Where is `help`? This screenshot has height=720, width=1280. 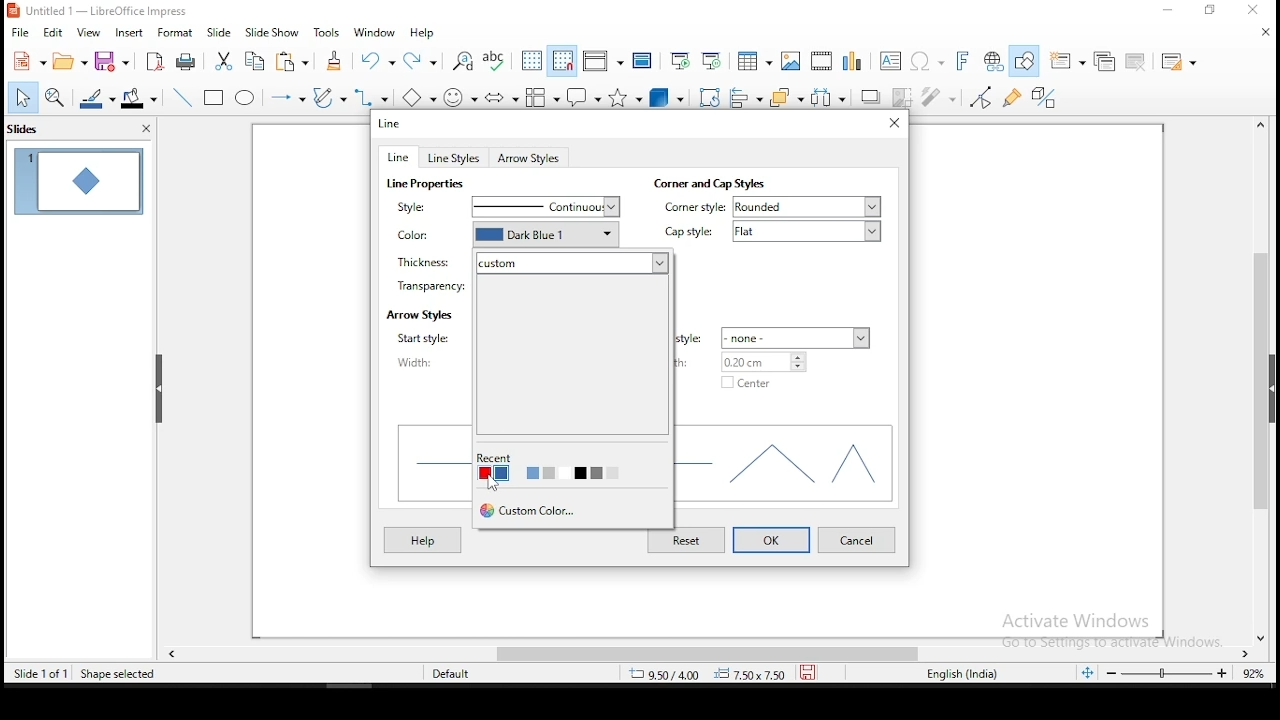
help is located at coordinates (423, 34).